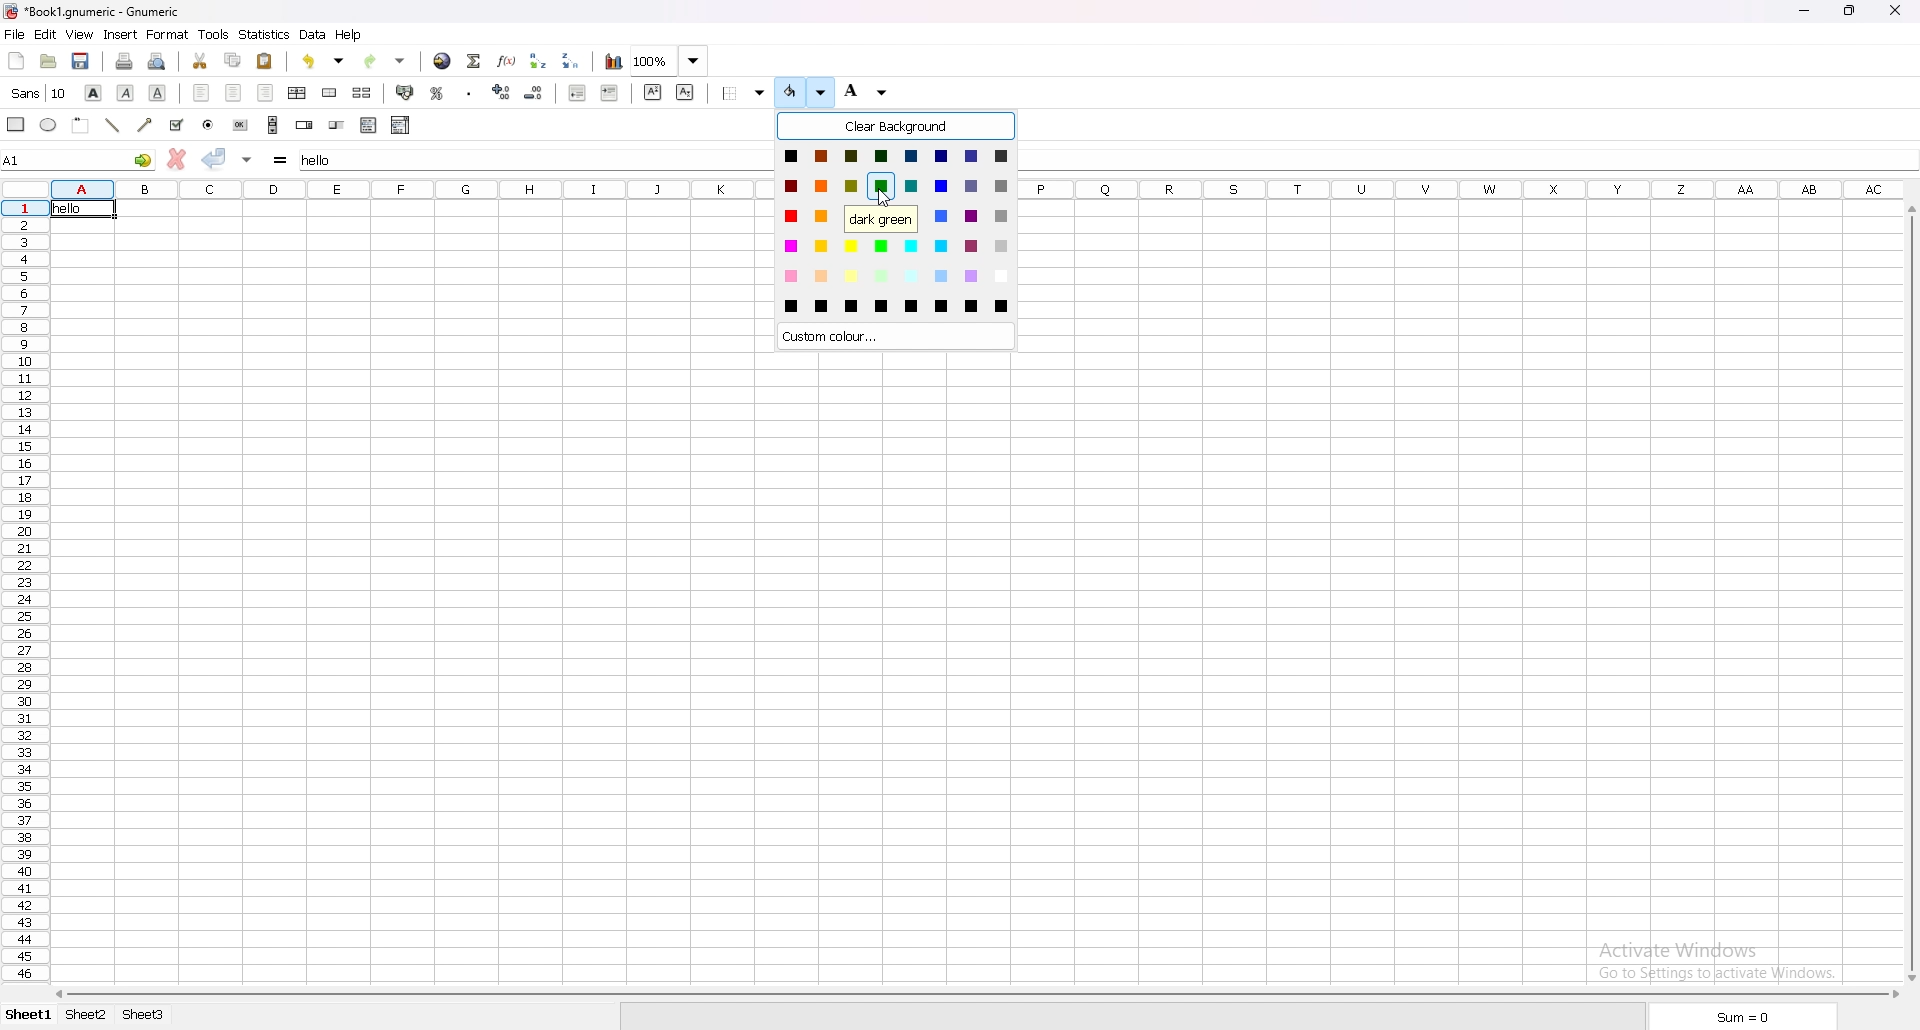 The image size is (1920, 1030). I want to click on Sheet1, so click(30, 1015).